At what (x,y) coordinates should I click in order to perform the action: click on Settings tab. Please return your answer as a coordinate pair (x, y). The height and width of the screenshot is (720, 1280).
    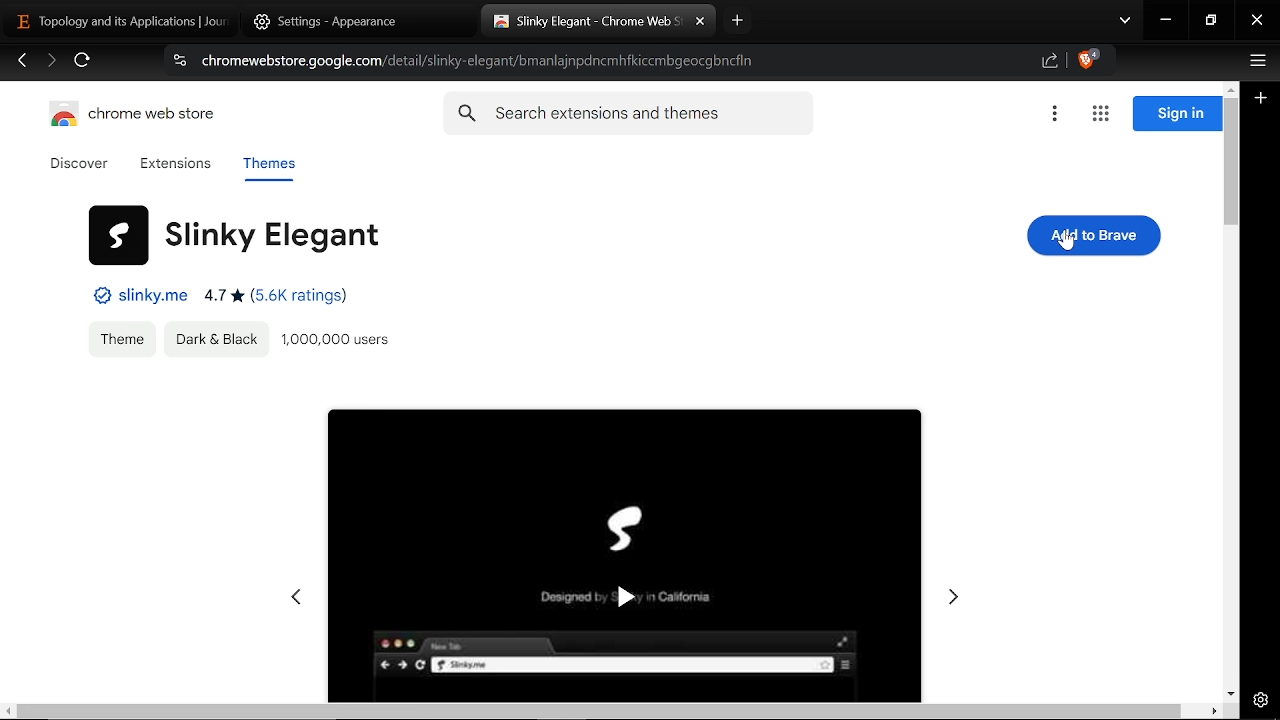
    Looking at the image, I should click on (333, 21).